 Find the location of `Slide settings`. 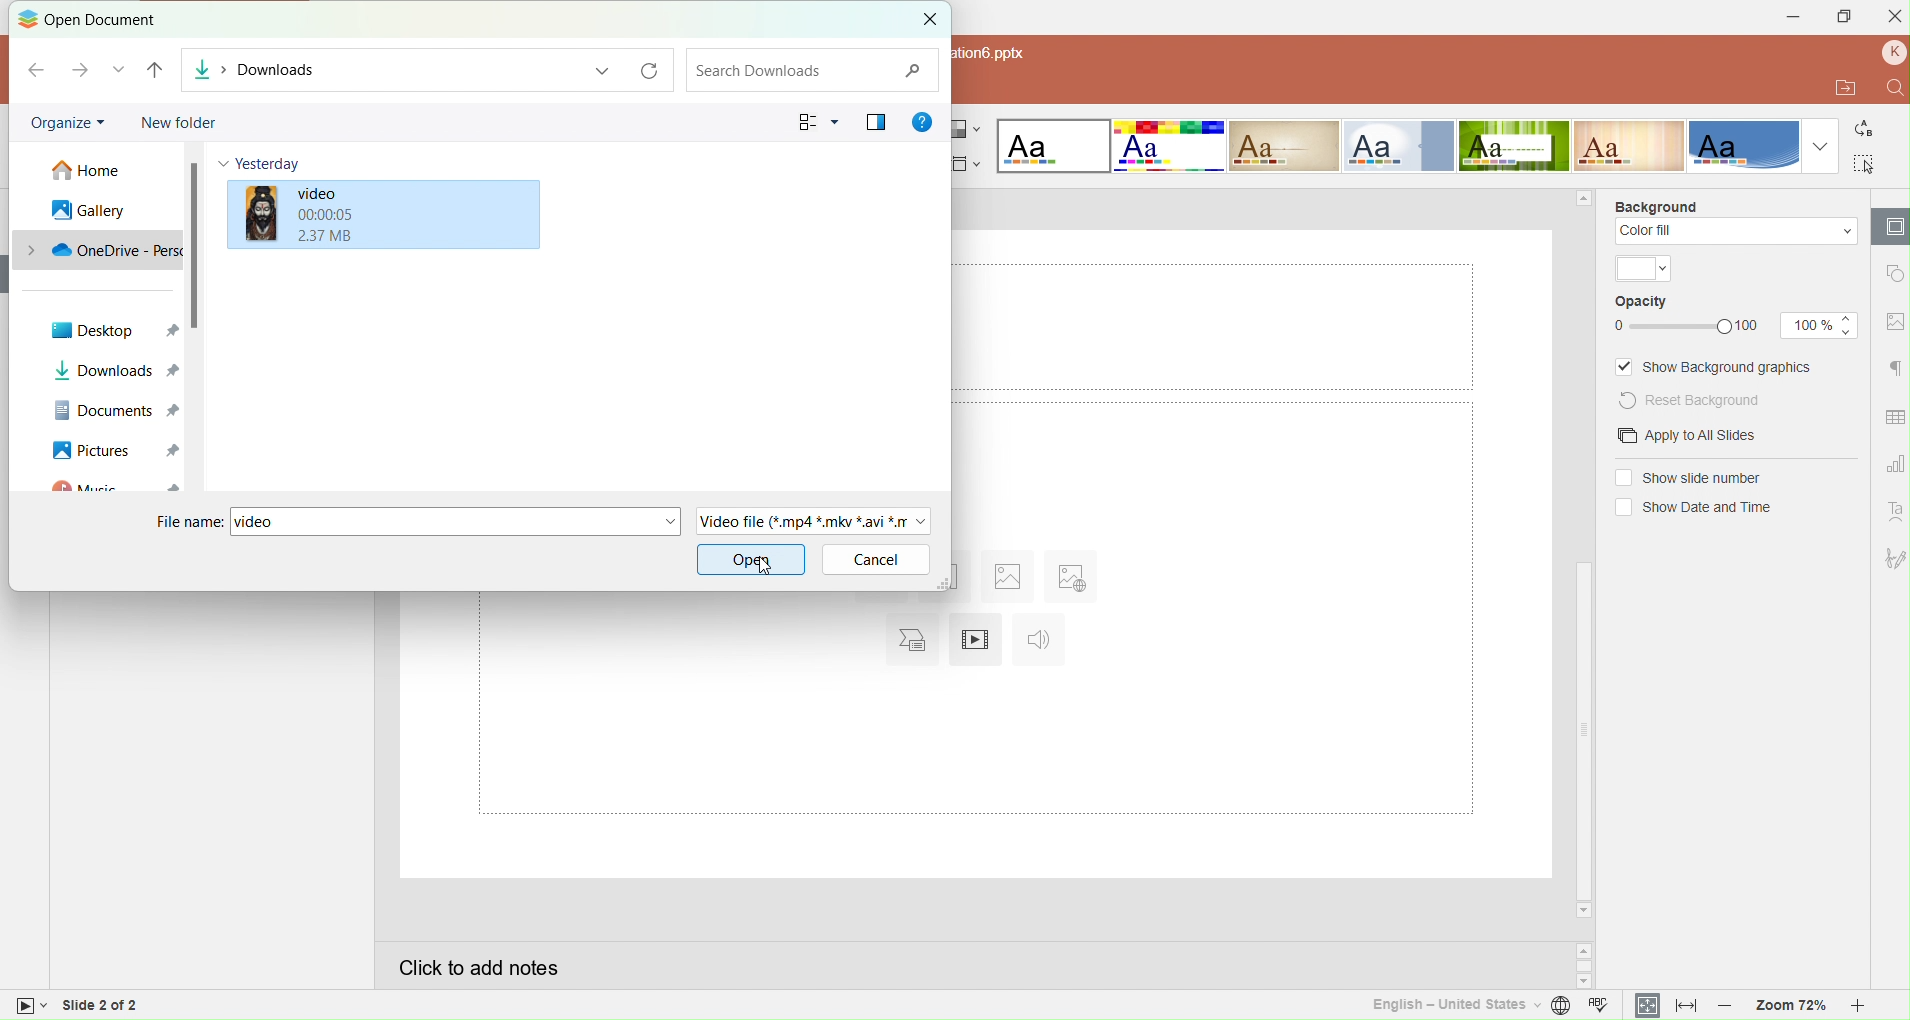

Slide settings is located at coordinates (1891, 227).